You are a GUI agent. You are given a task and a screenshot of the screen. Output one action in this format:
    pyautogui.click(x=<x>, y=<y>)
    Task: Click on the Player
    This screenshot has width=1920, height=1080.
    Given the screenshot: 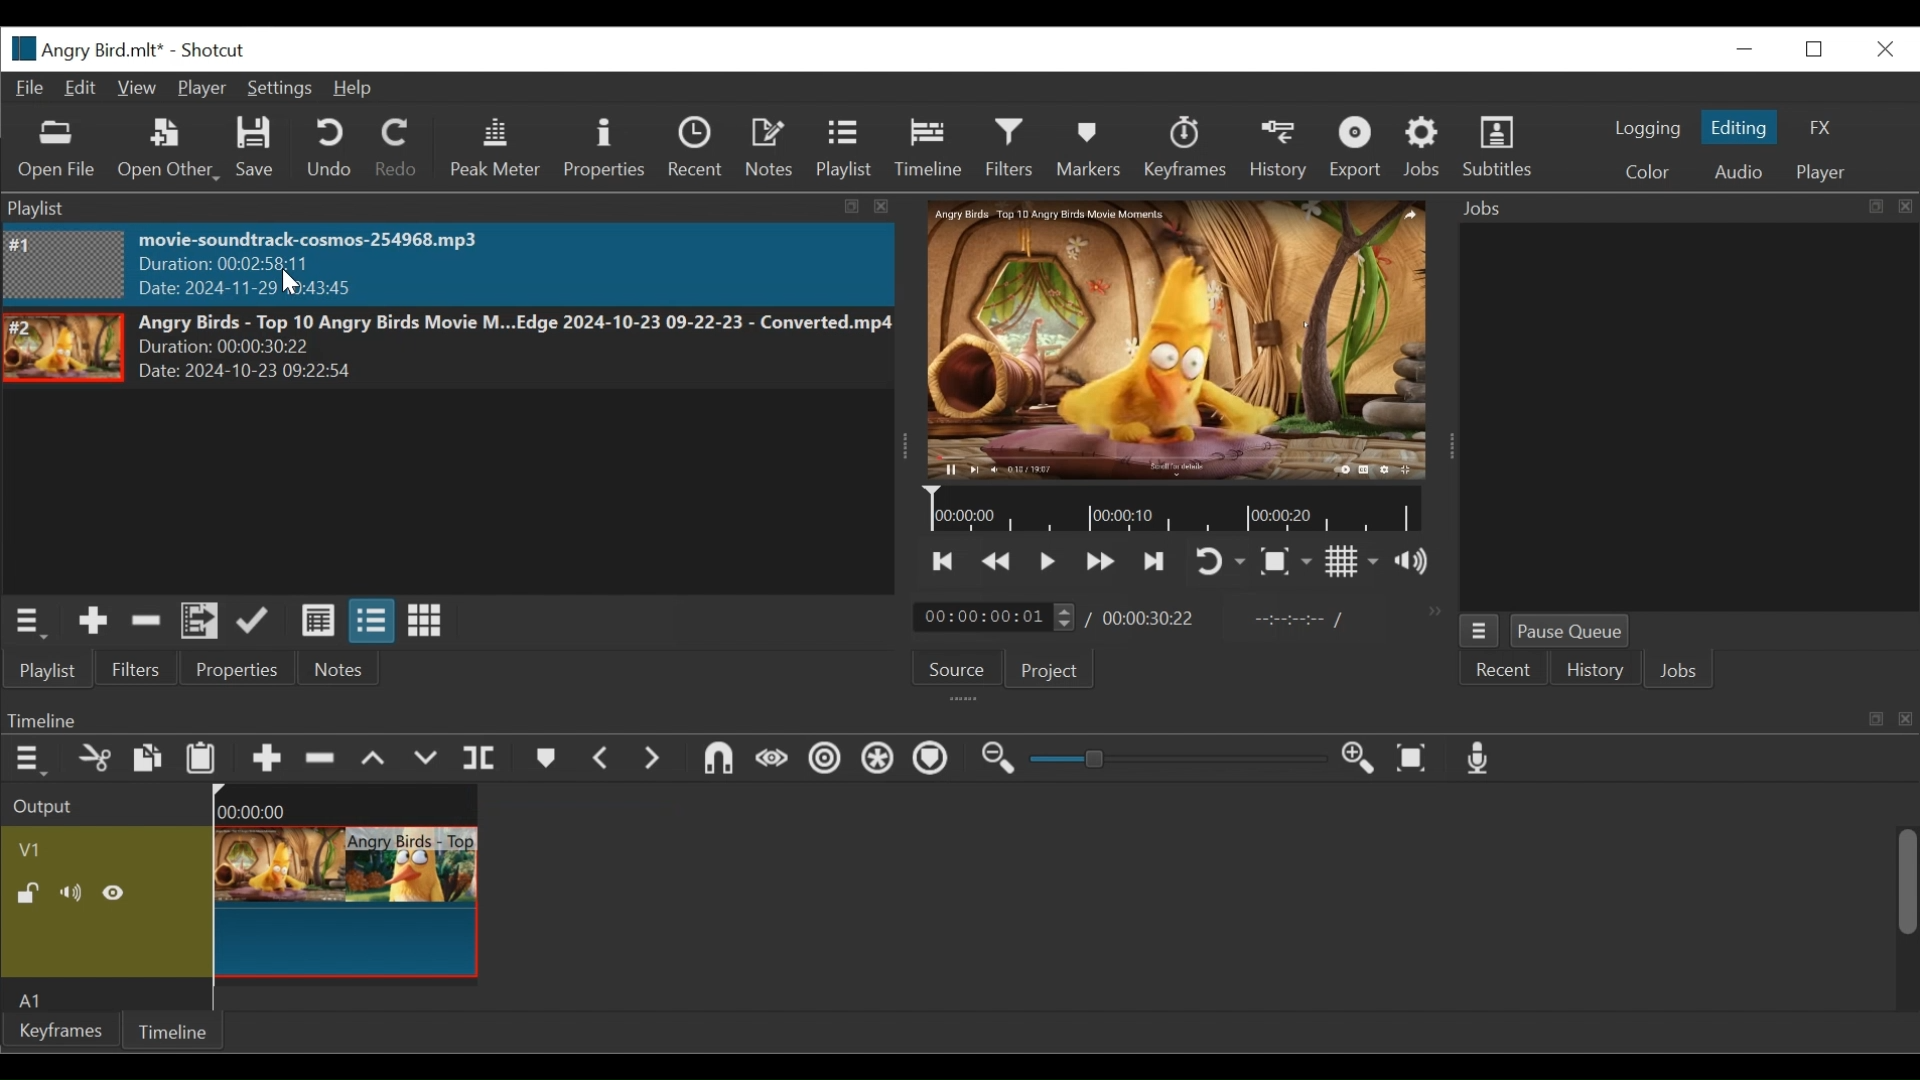 What is the action you would take?
    pyautogui.click(x=1823, y=174)
    